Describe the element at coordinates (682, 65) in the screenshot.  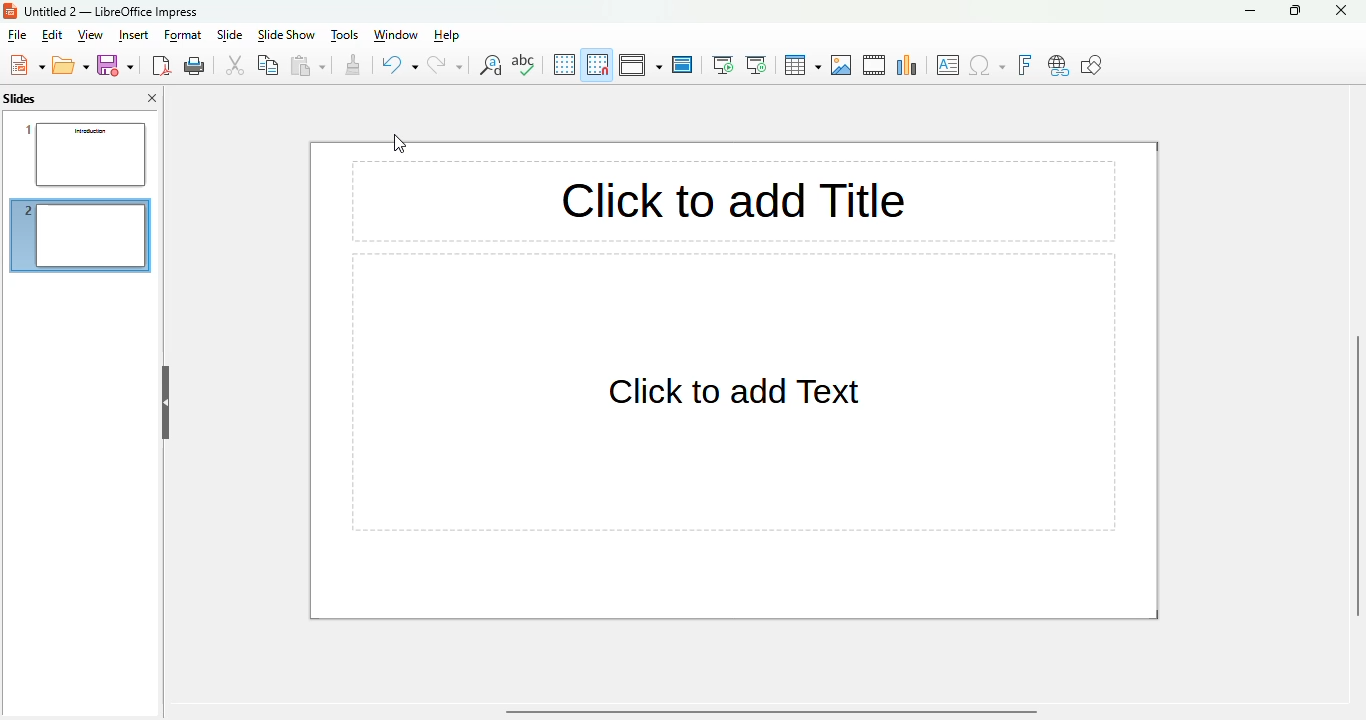
I see `master slide` at that location.